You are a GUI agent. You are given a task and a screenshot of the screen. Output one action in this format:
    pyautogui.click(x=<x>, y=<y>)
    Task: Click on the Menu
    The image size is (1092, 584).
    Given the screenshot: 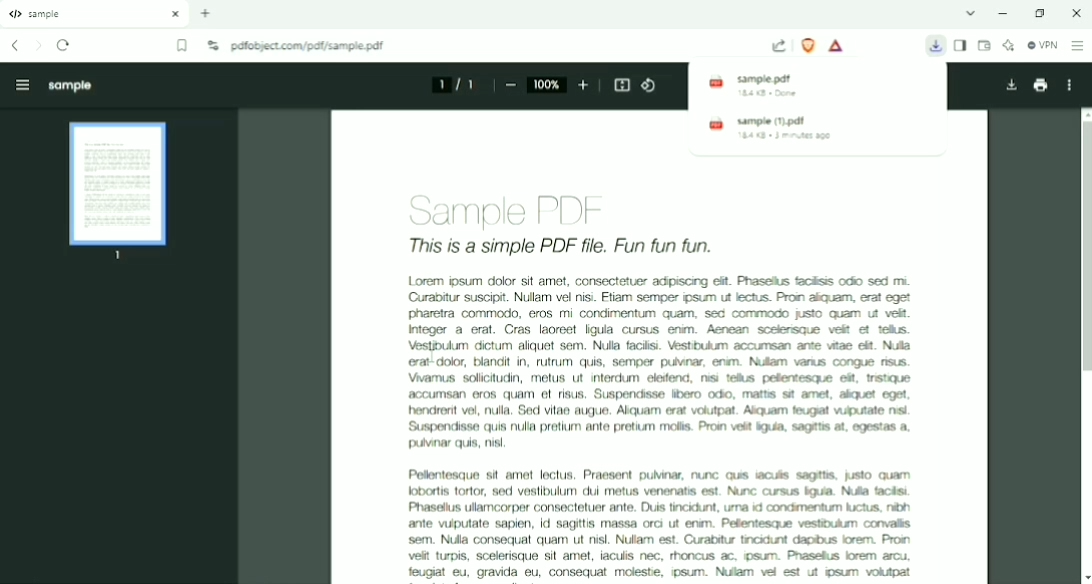 What is the action you would take?
    pyautogui.click(x=18, y=83)
    